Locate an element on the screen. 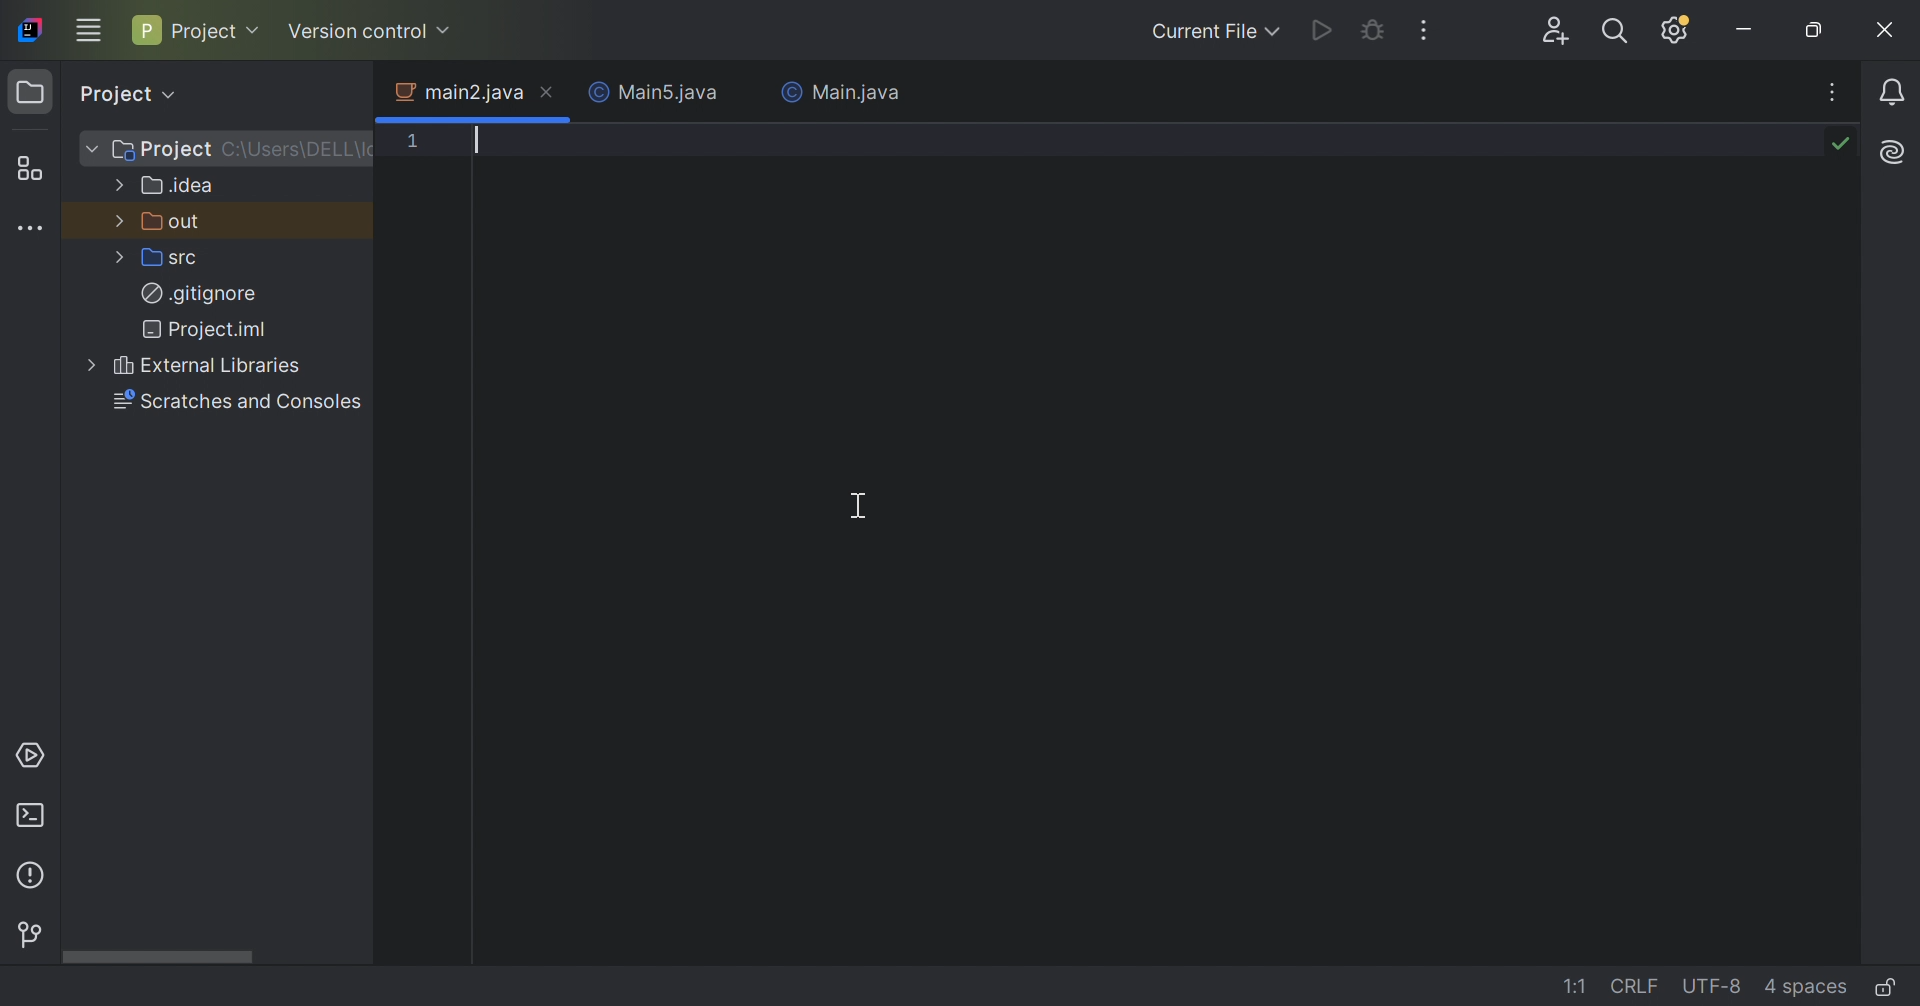 This screenshot has height=1006, width=1920. Project icon is located at coordinates (30, 92).